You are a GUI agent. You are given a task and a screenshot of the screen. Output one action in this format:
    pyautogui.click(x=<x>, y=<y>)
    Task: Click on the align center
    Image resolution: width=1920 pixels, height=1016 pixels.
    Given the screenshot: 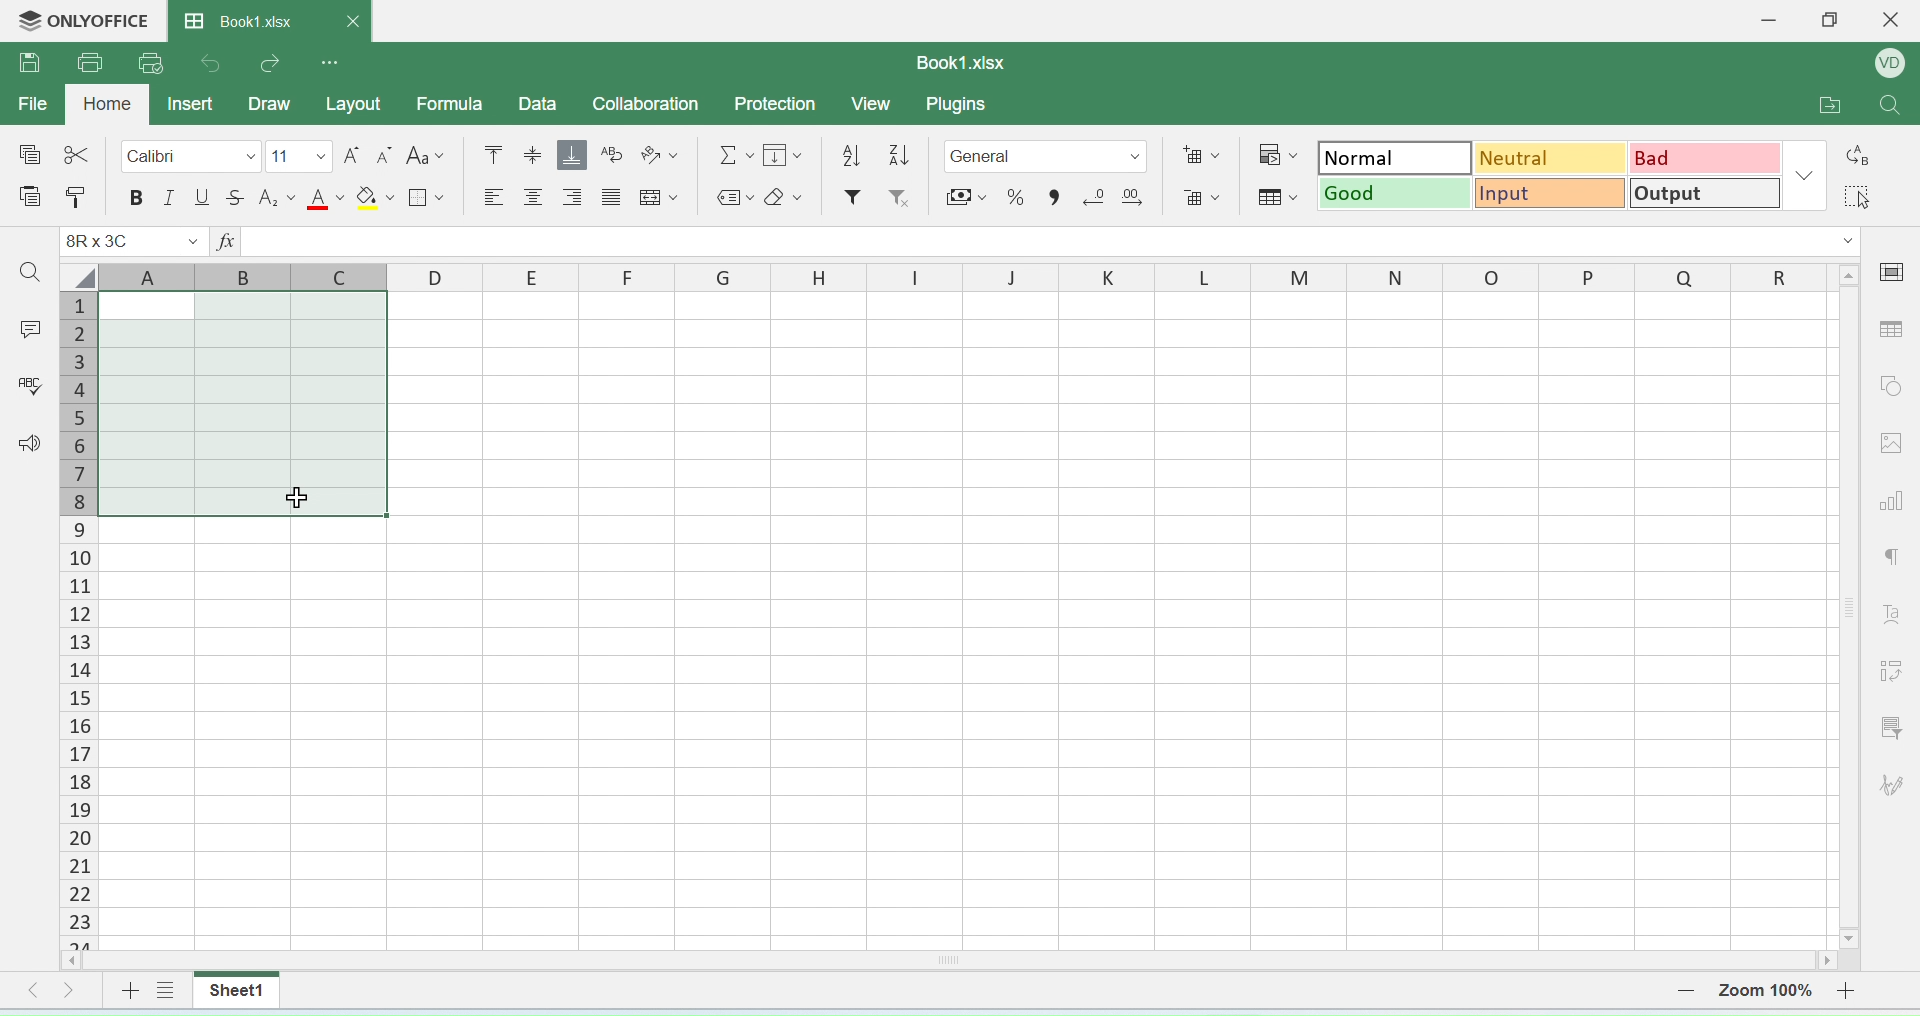 What is the action you would take?
    pyautogui.click(x=535, y=200)
    